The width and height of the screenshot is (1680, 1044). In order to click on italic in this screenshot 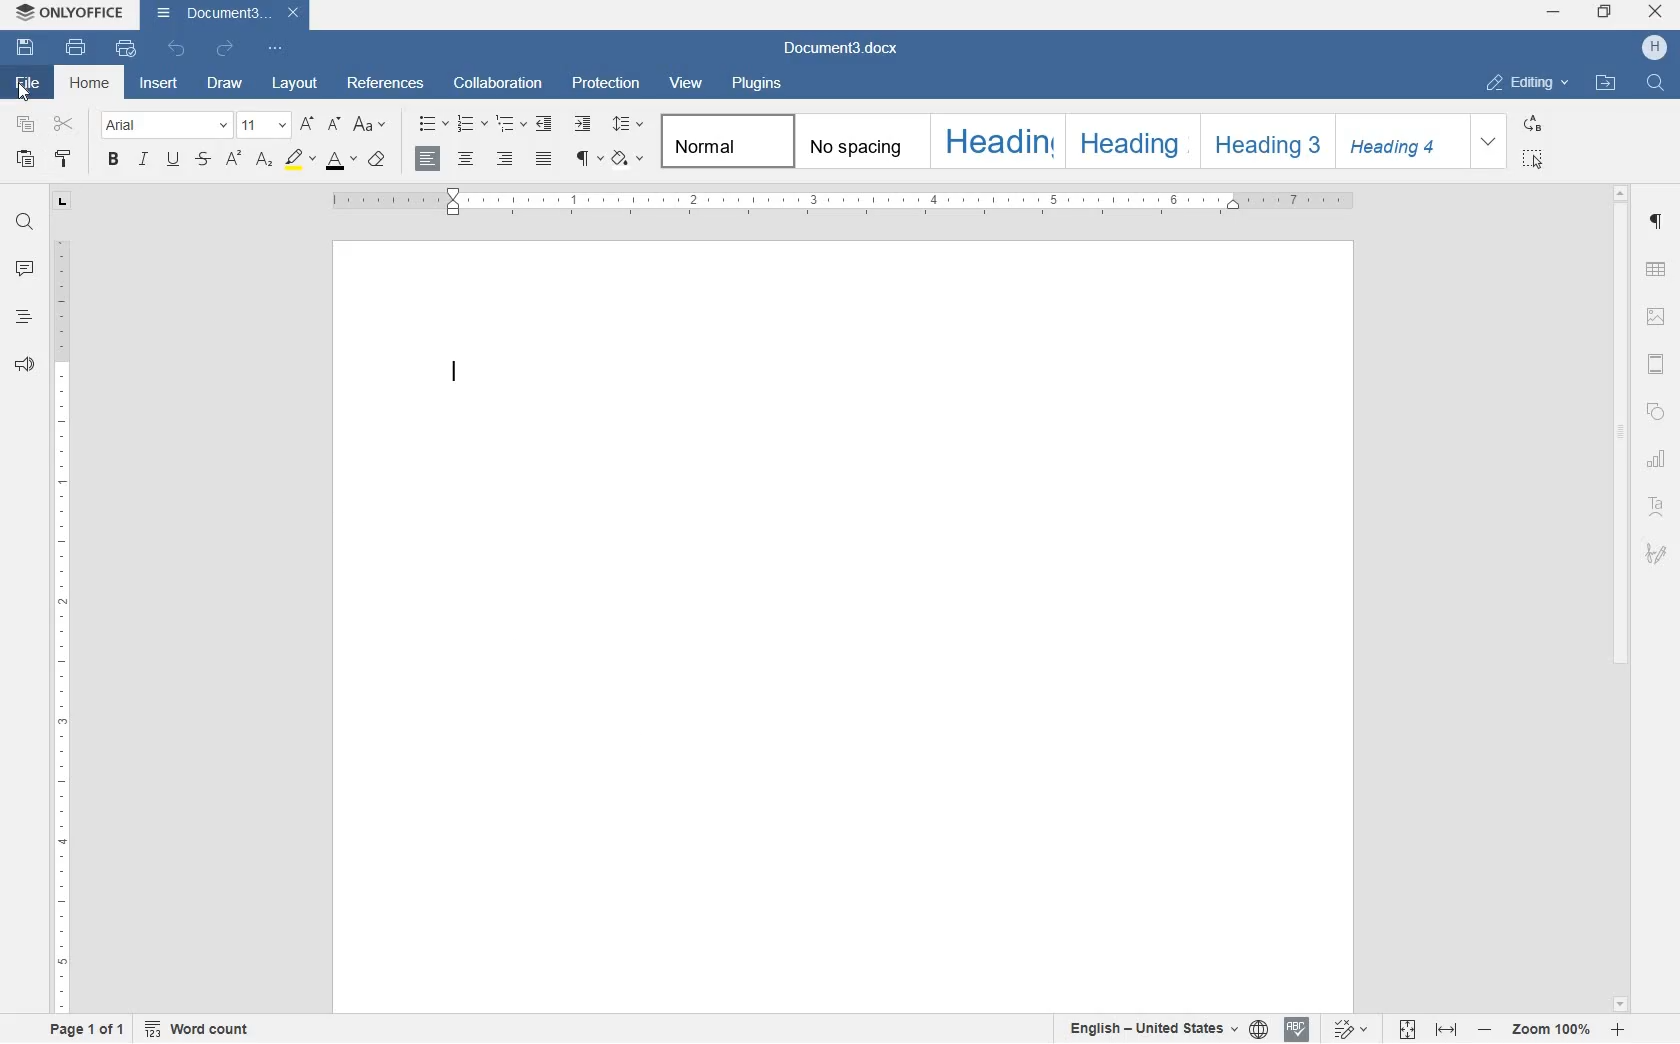, I will do `click(144, 161)`.